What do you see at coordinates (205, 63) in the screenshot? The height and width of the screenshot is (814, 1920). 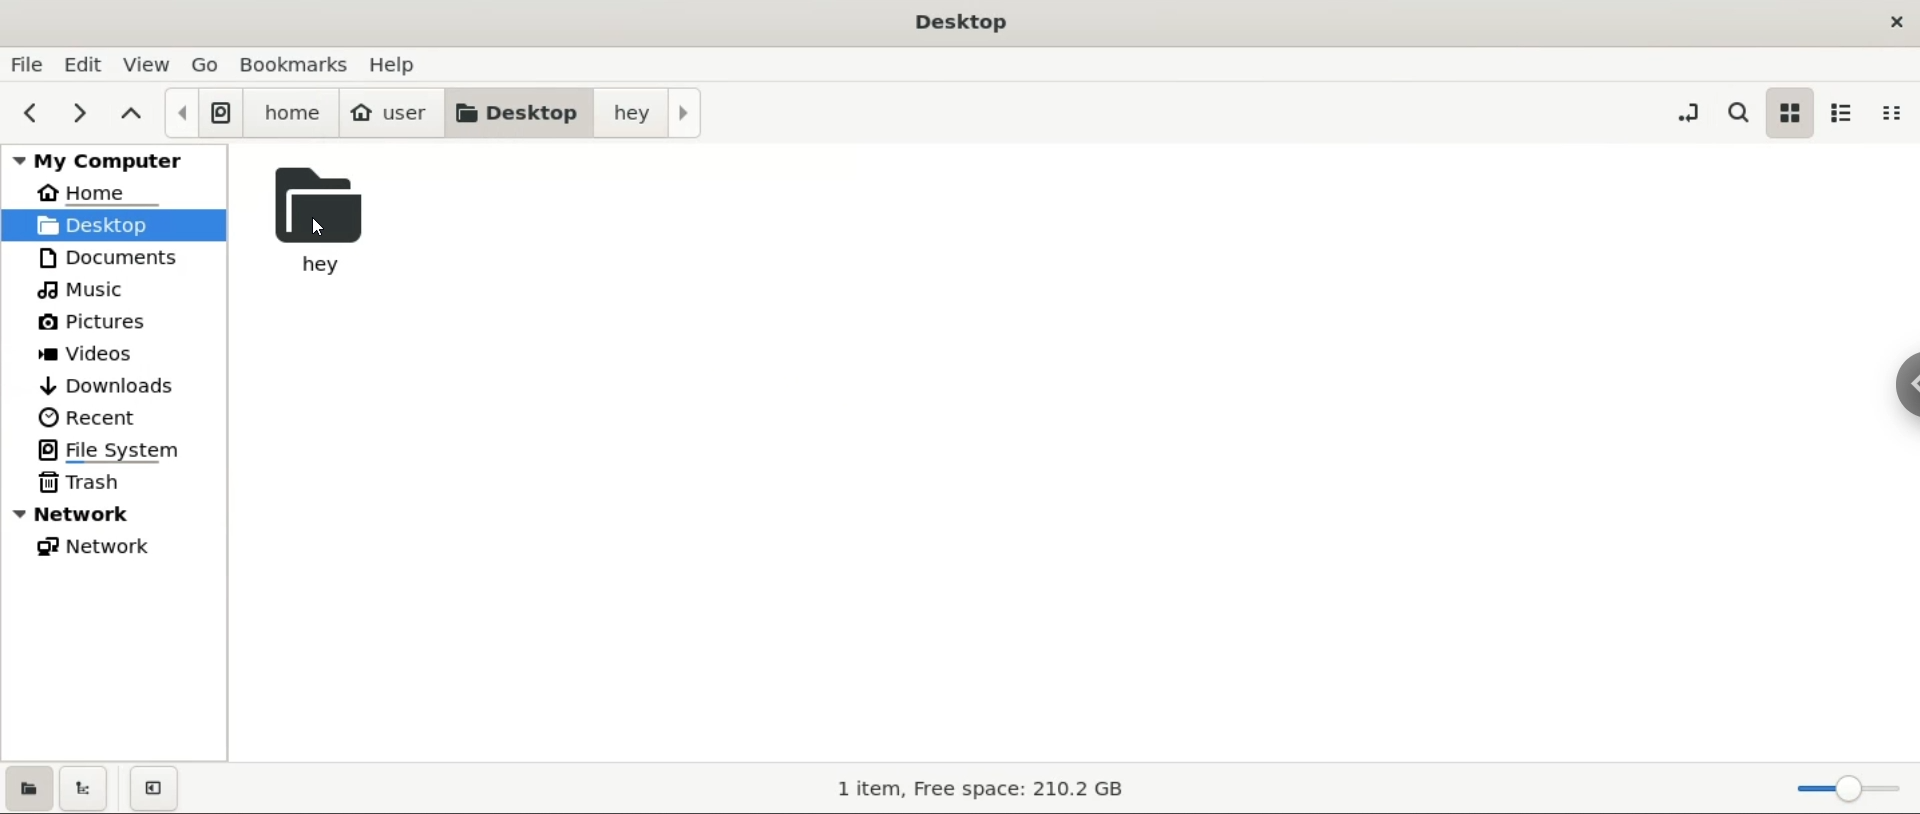 I see `go` at bounding box center [205, 63].